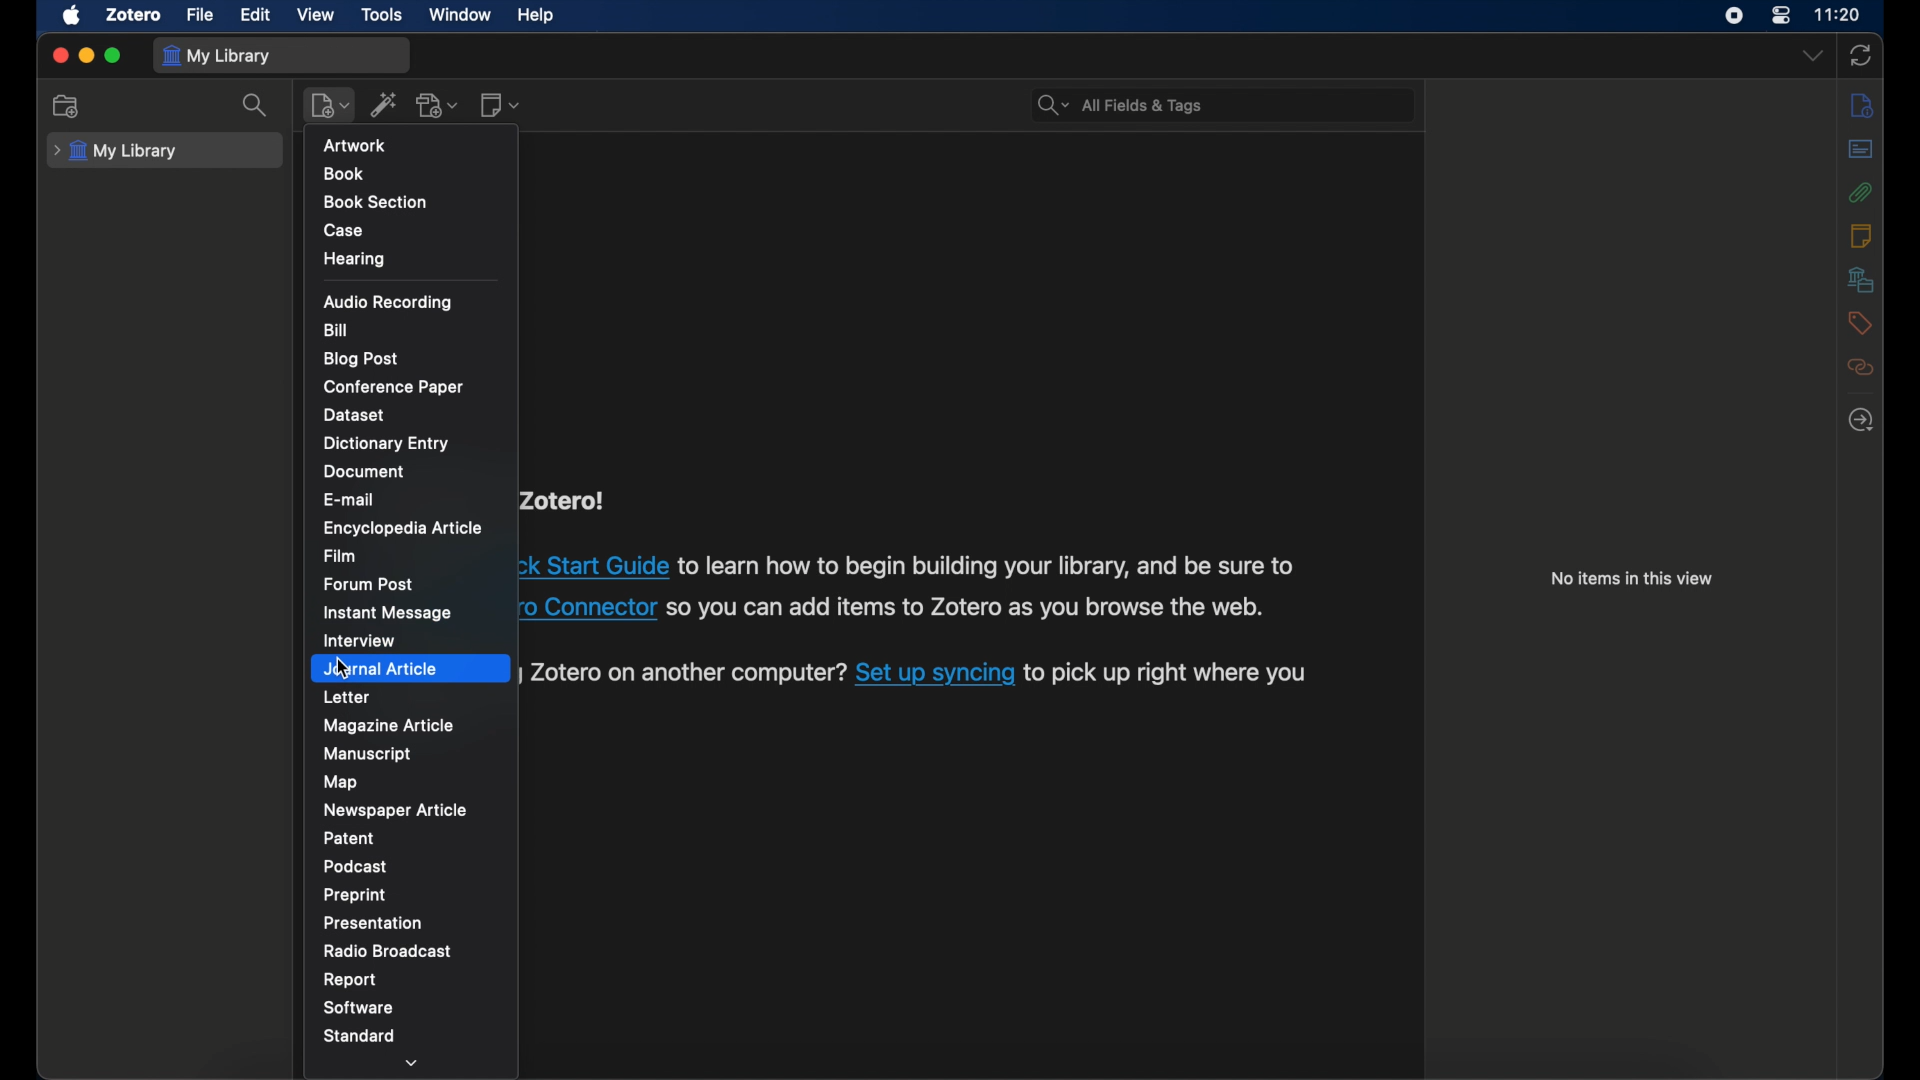 This screenshot has height=1080, width=1920. I want to click on software, so click(358, 1006).